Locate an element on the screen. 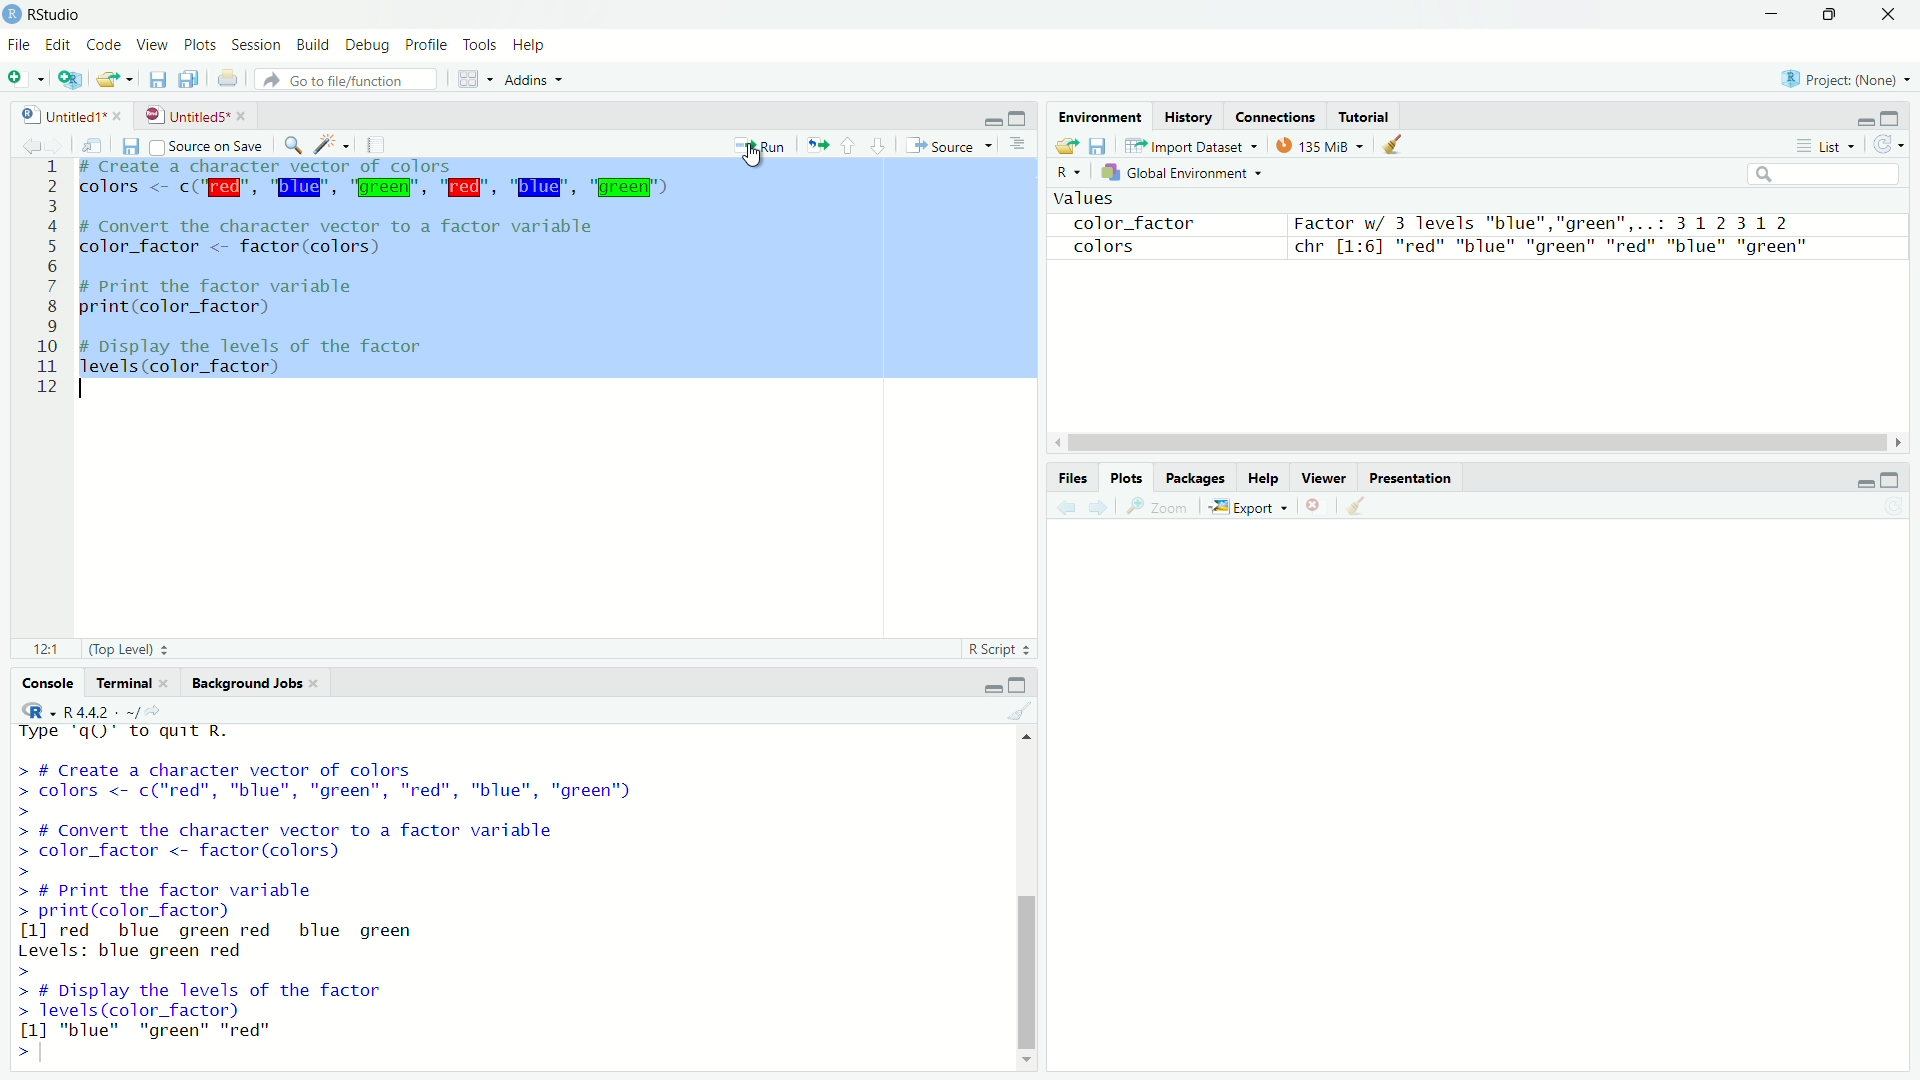 This screenshot has height=1080, width=1920. Tutorial is located at coordinates (1364, 117).